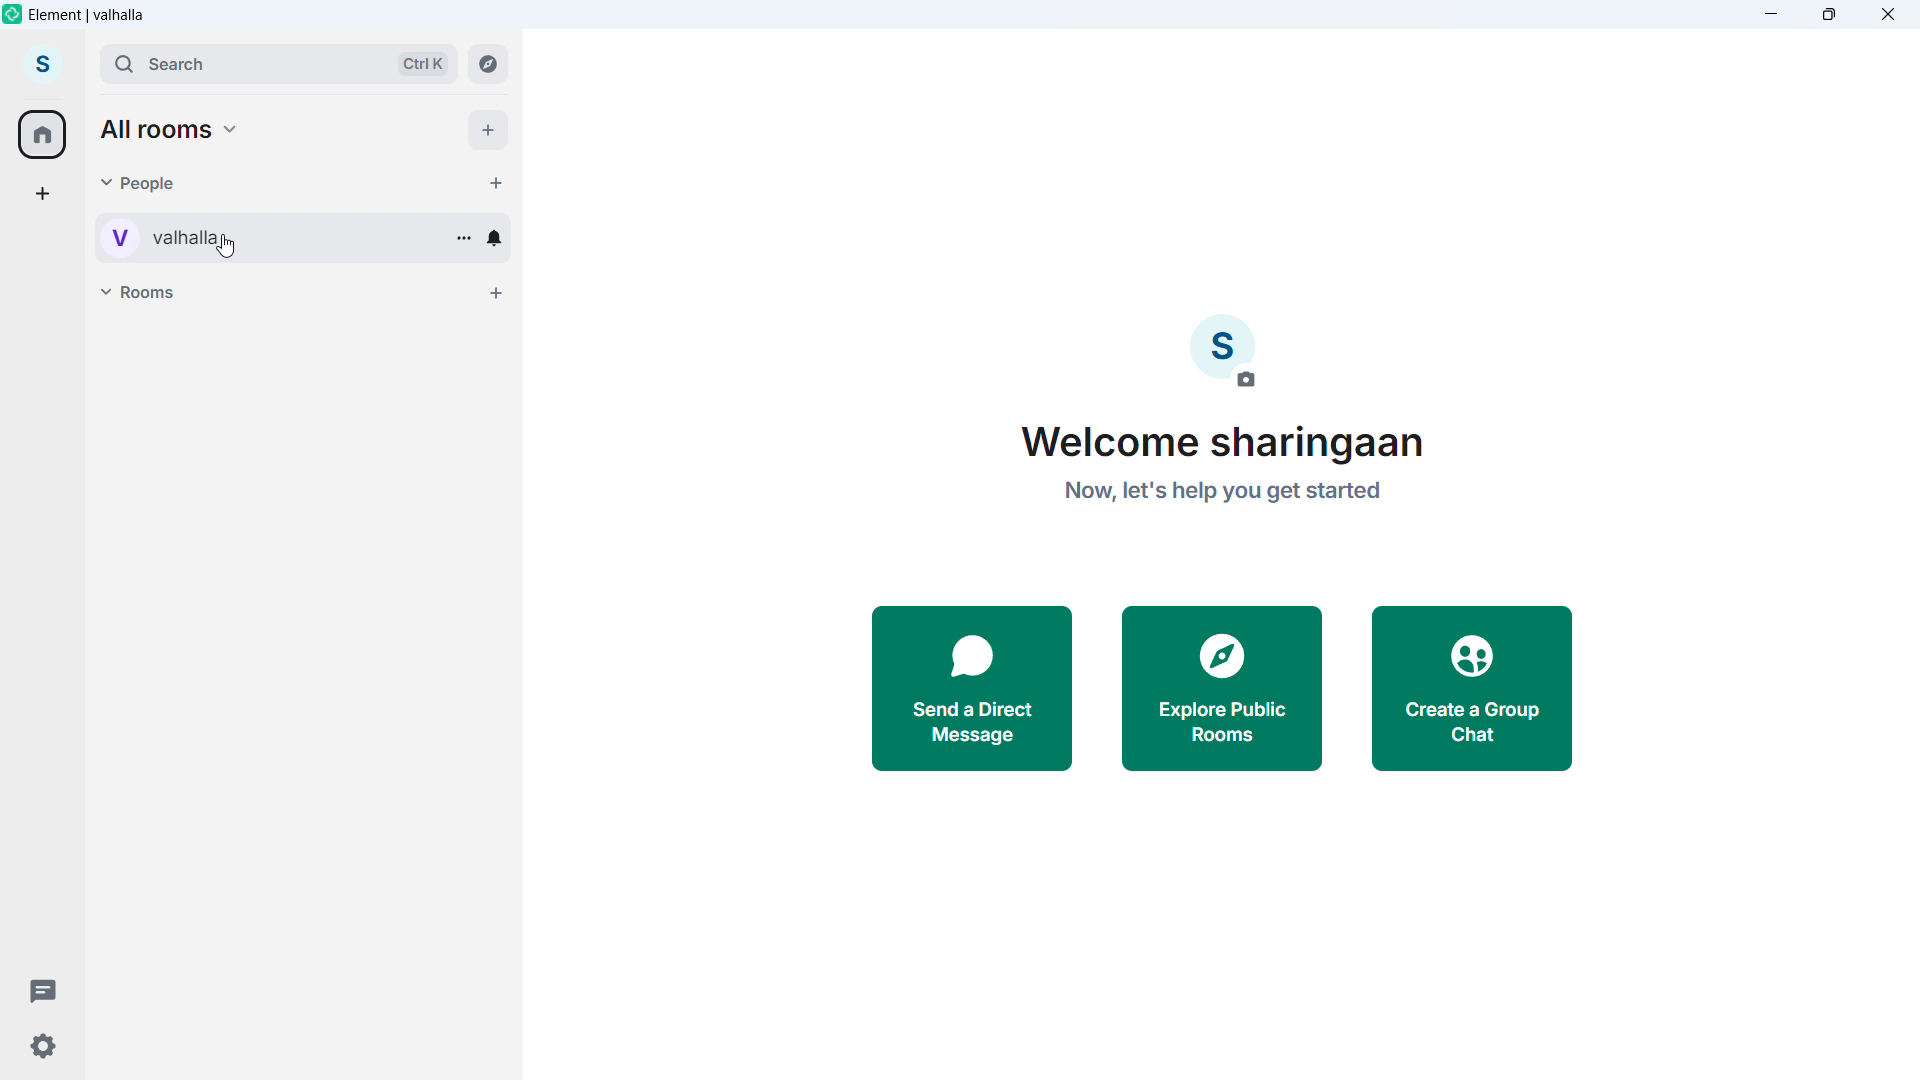 This screenshot has width=1920, height=1080. What do you see at coordinates (278, 64) in the screenshot?
I see `Search` at bounding box center [278, 64].